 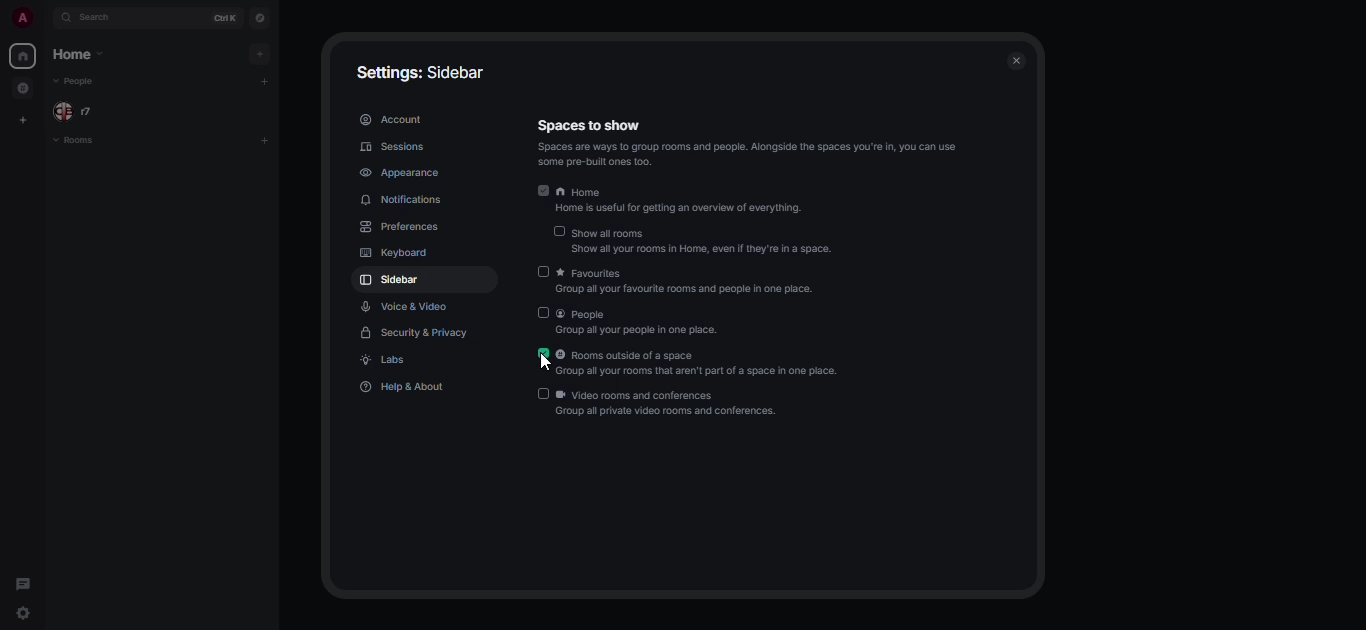 What do you see at coordinates (20, 18) in the screenshot?
I see `profile` at bounding box center [20, 18].